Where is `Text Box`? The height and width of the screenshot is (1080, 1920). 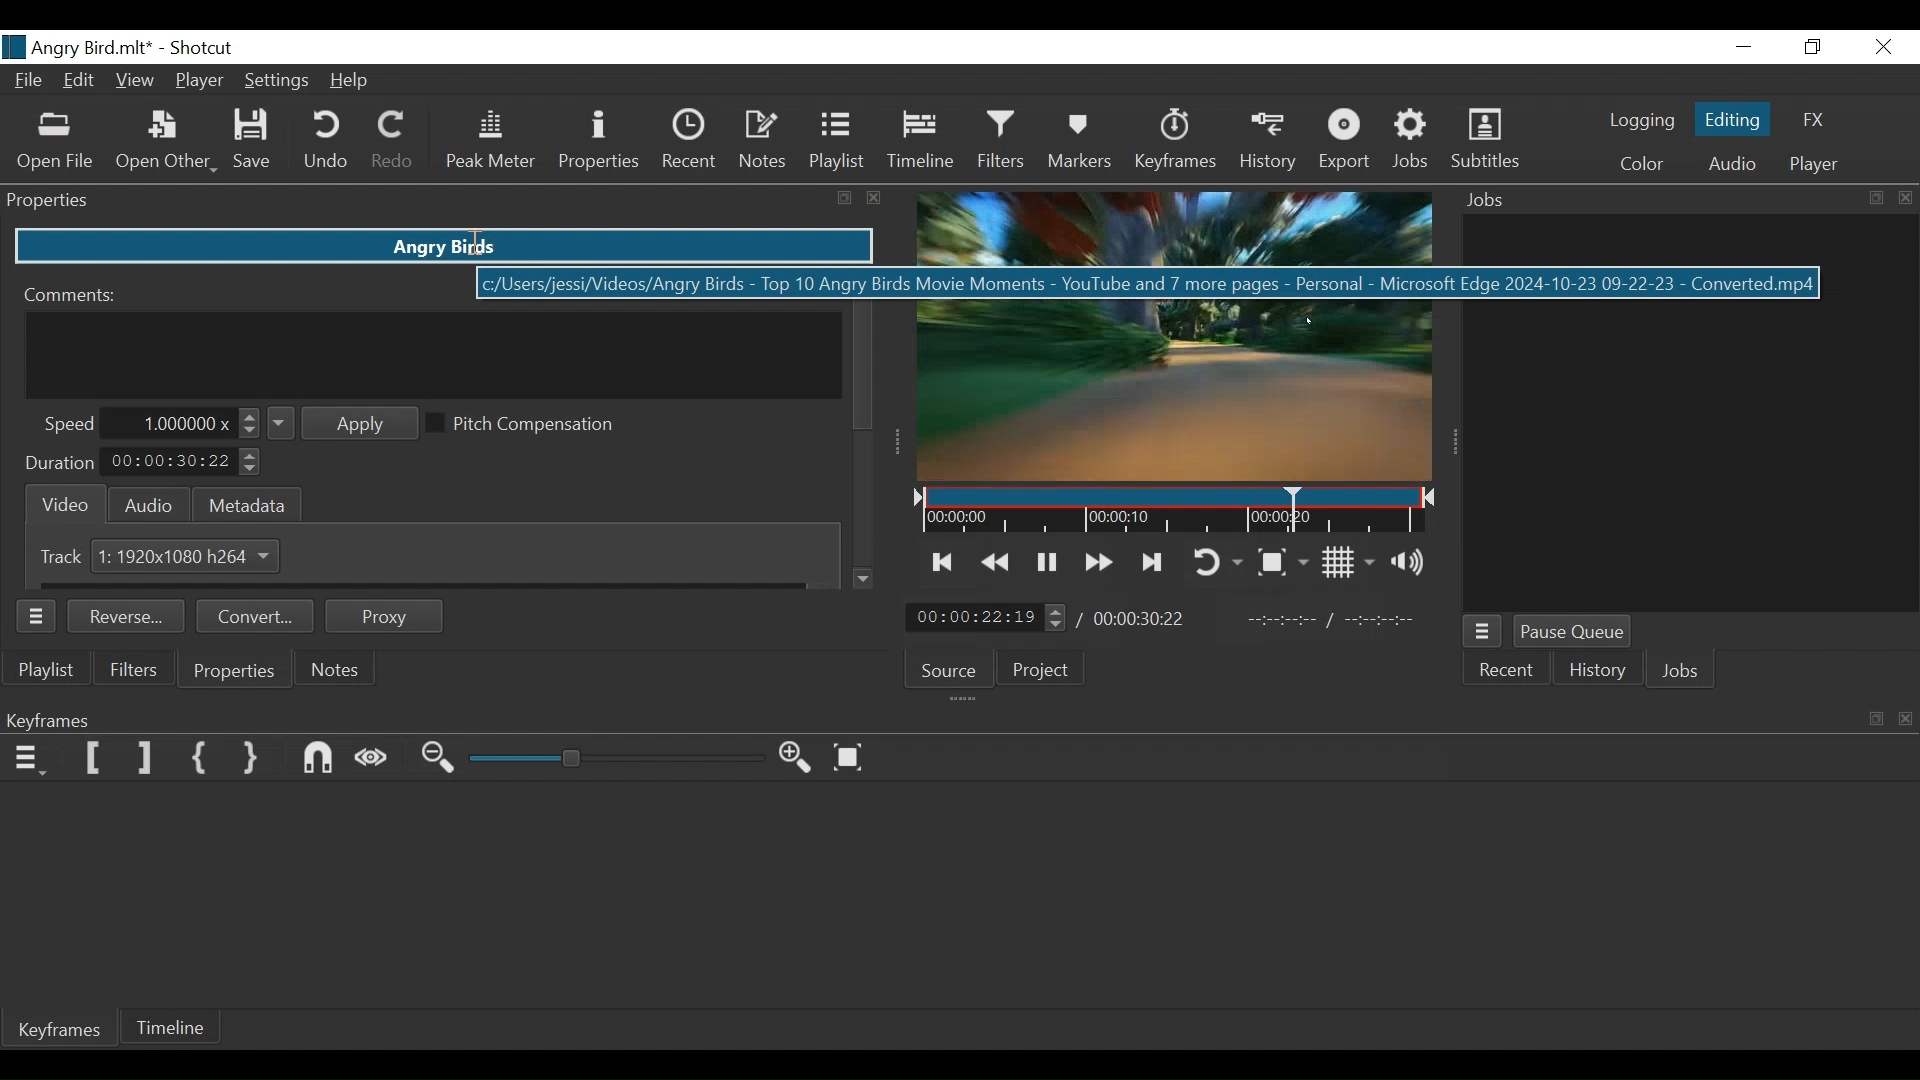
Text Box is located at coordinates (449, 246).